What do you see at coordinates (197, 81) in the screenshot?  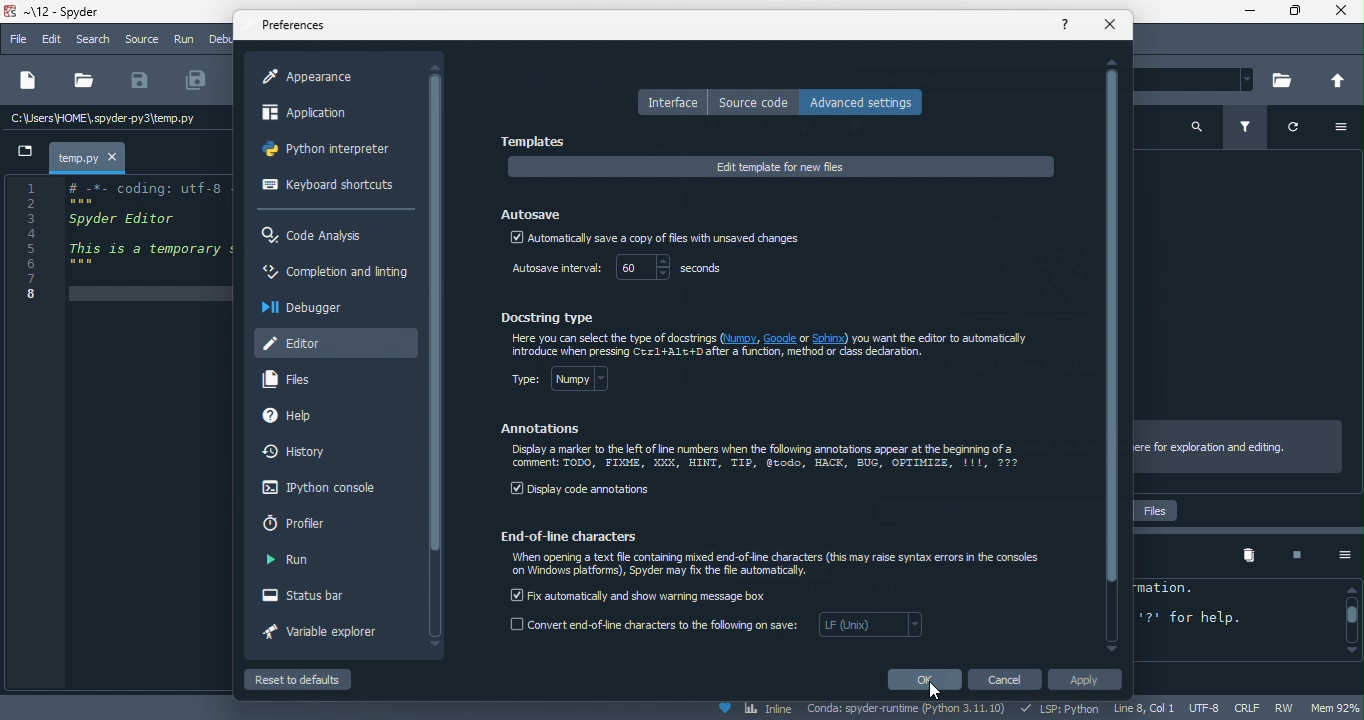 I see `save all` at bounding box center [197, 81].